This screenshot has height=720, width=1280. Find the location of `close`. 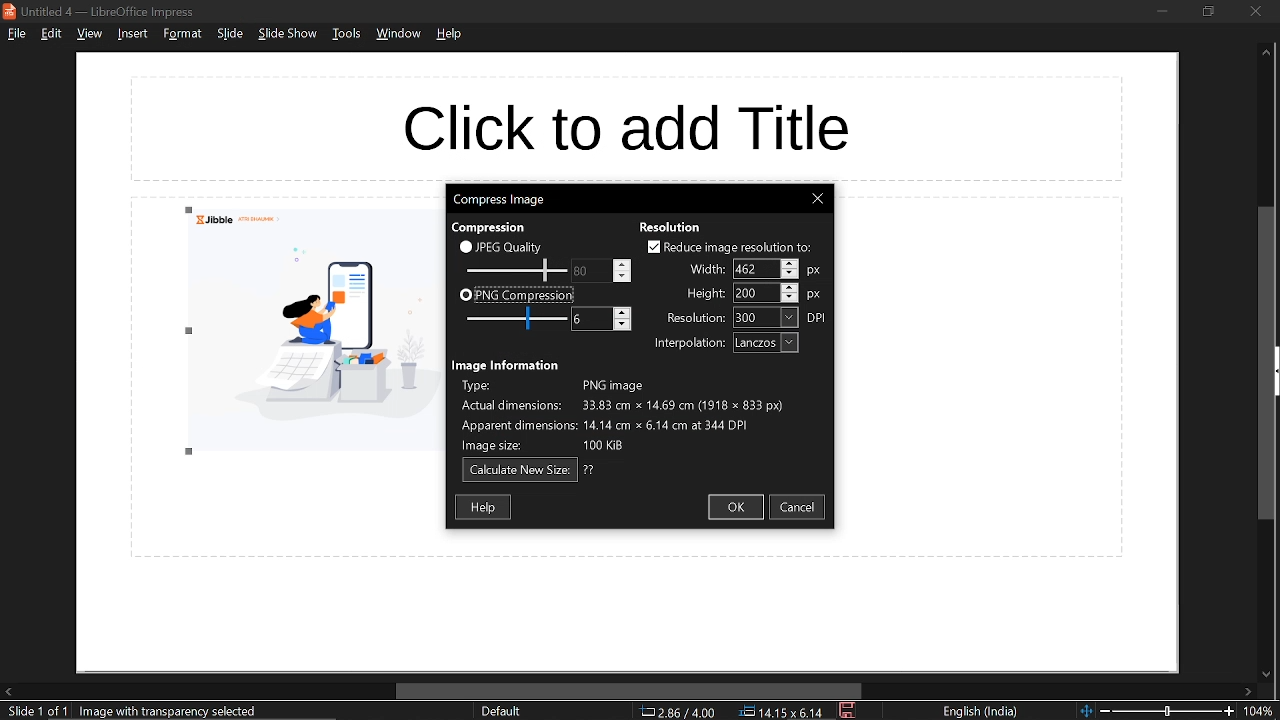

close is located at coordinates (1255, 11).